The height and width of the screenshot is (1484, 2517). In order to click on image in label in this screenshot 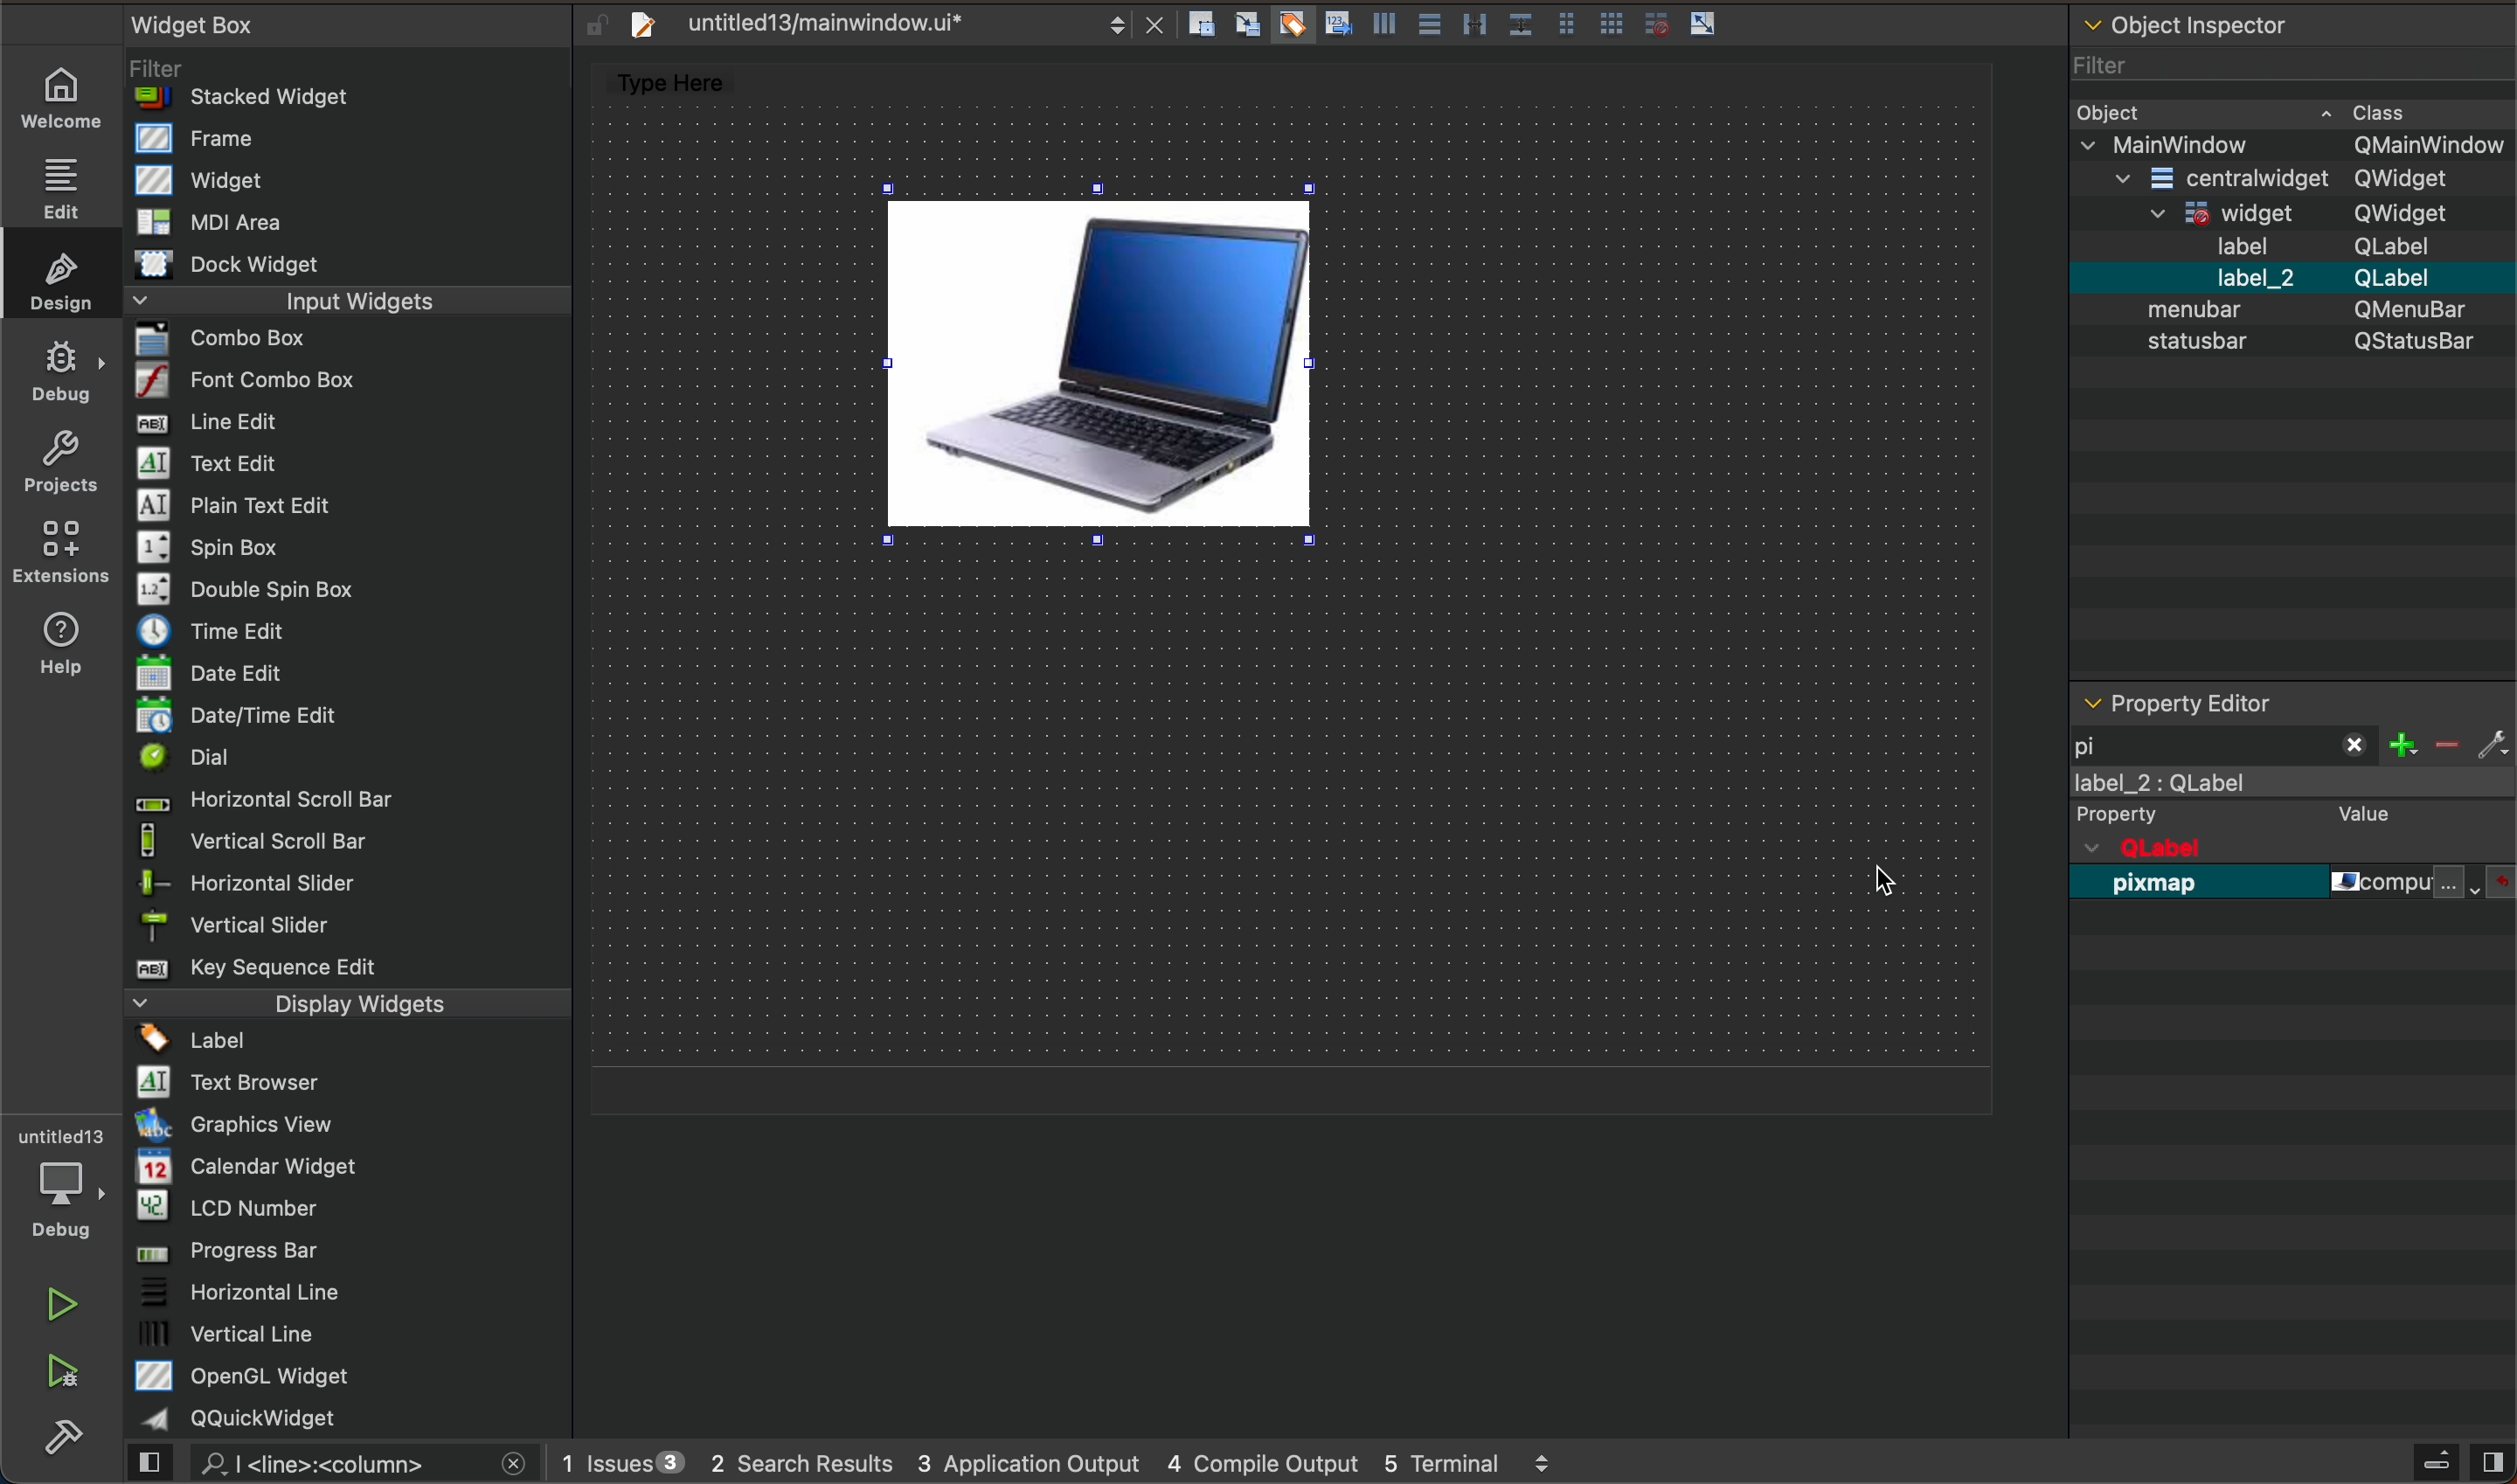, I will do `click(1099, 368)`.